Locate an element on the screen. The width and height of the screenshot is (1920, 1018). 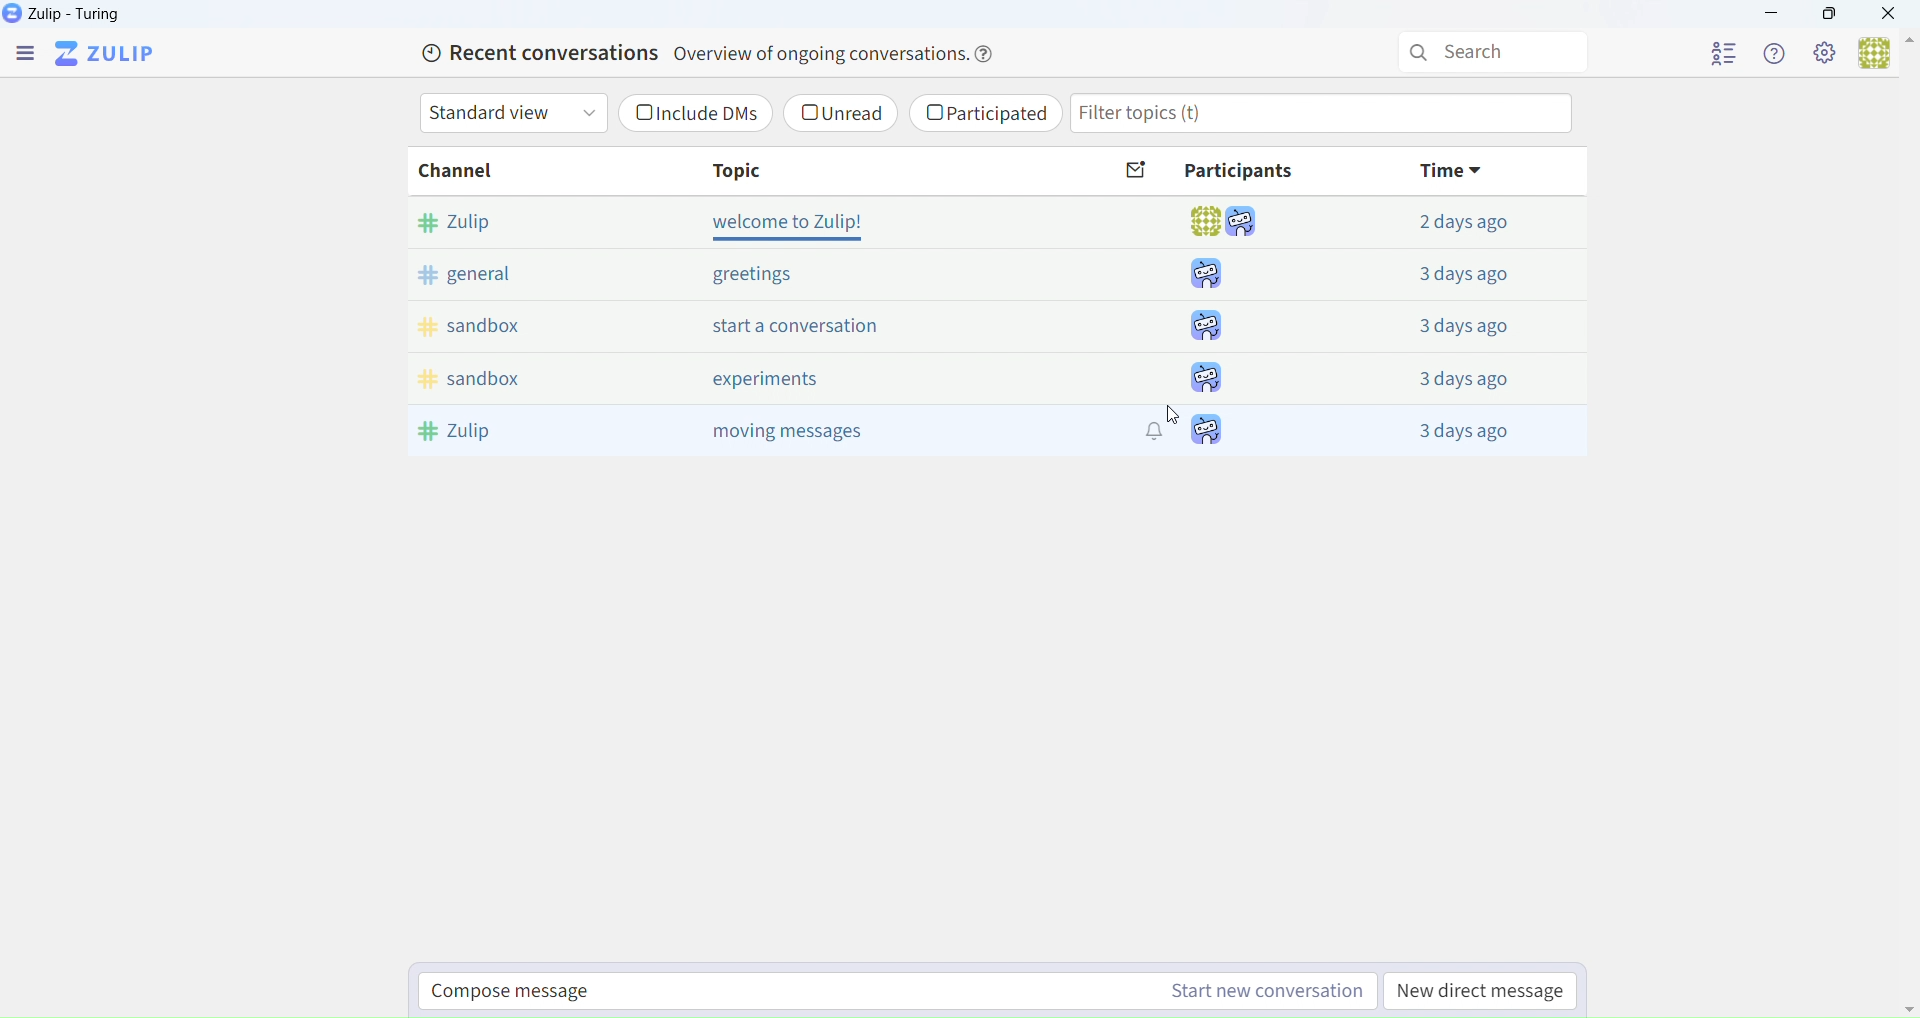
user profiles is located at coordinates (1230, 222).